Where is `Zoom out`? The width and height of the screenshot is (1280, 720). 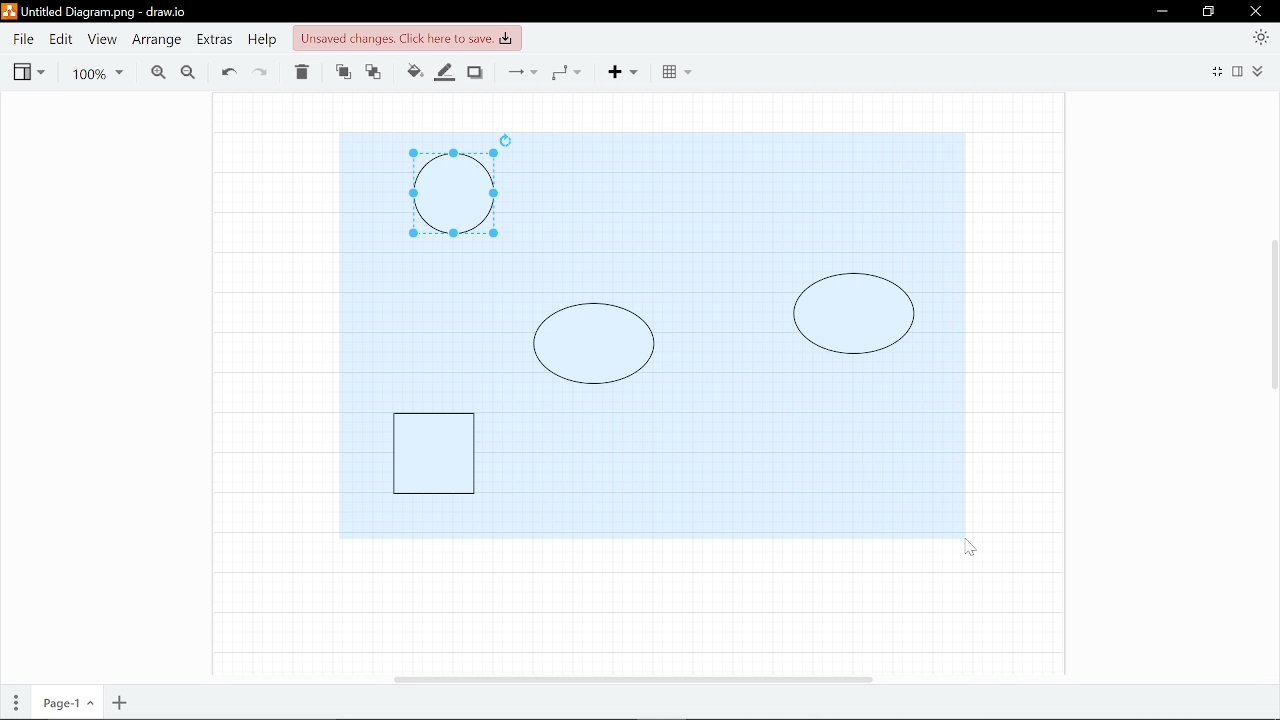 Zoom out is located at coordinates (187, 71).